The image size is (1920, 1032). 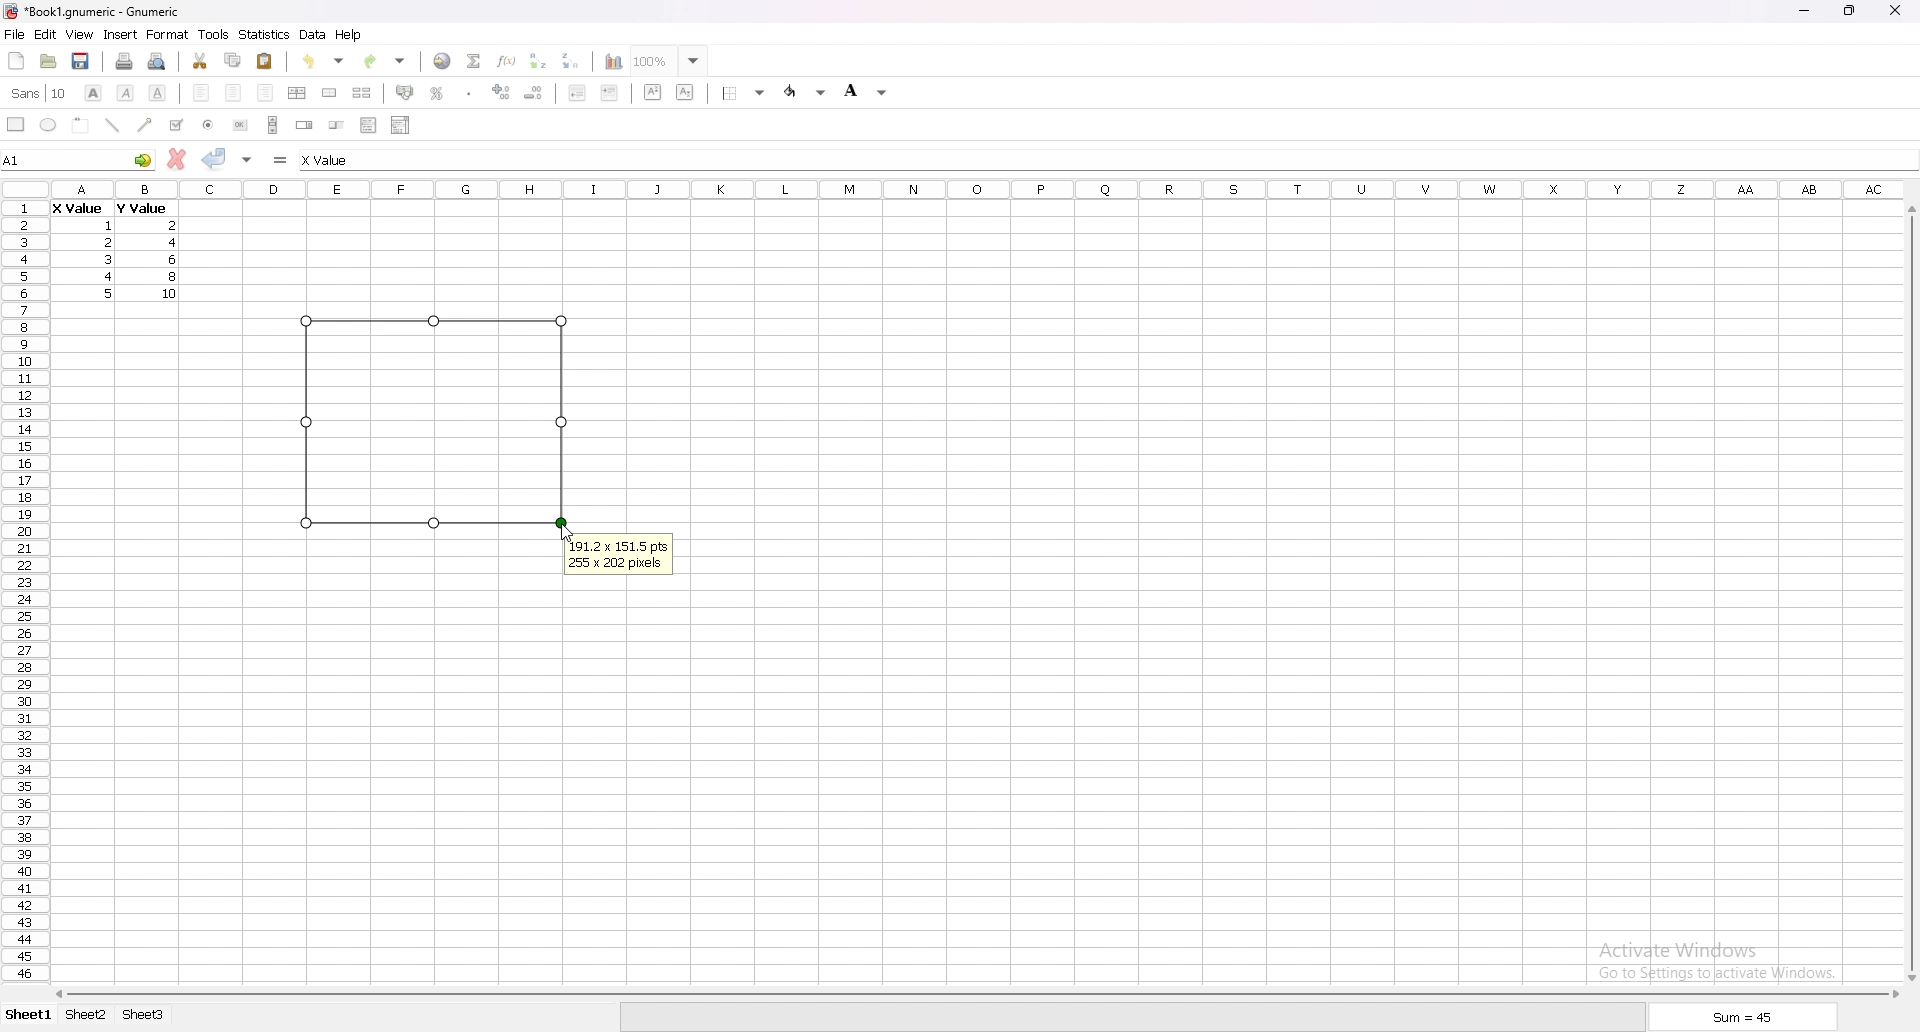 I want to click on formula, so click(x=282, y=159).